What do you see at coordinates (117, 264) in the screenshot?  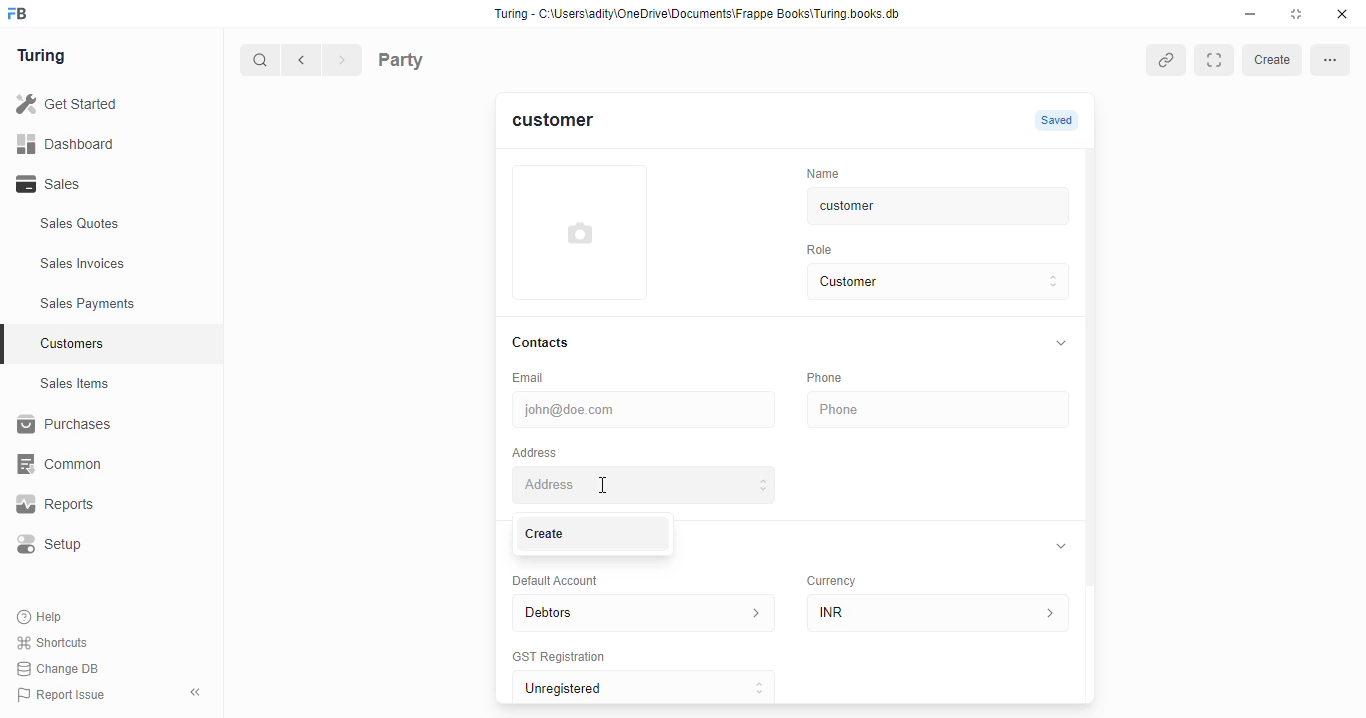 I see `Sales Invoices` at bounding box center [117, 264].